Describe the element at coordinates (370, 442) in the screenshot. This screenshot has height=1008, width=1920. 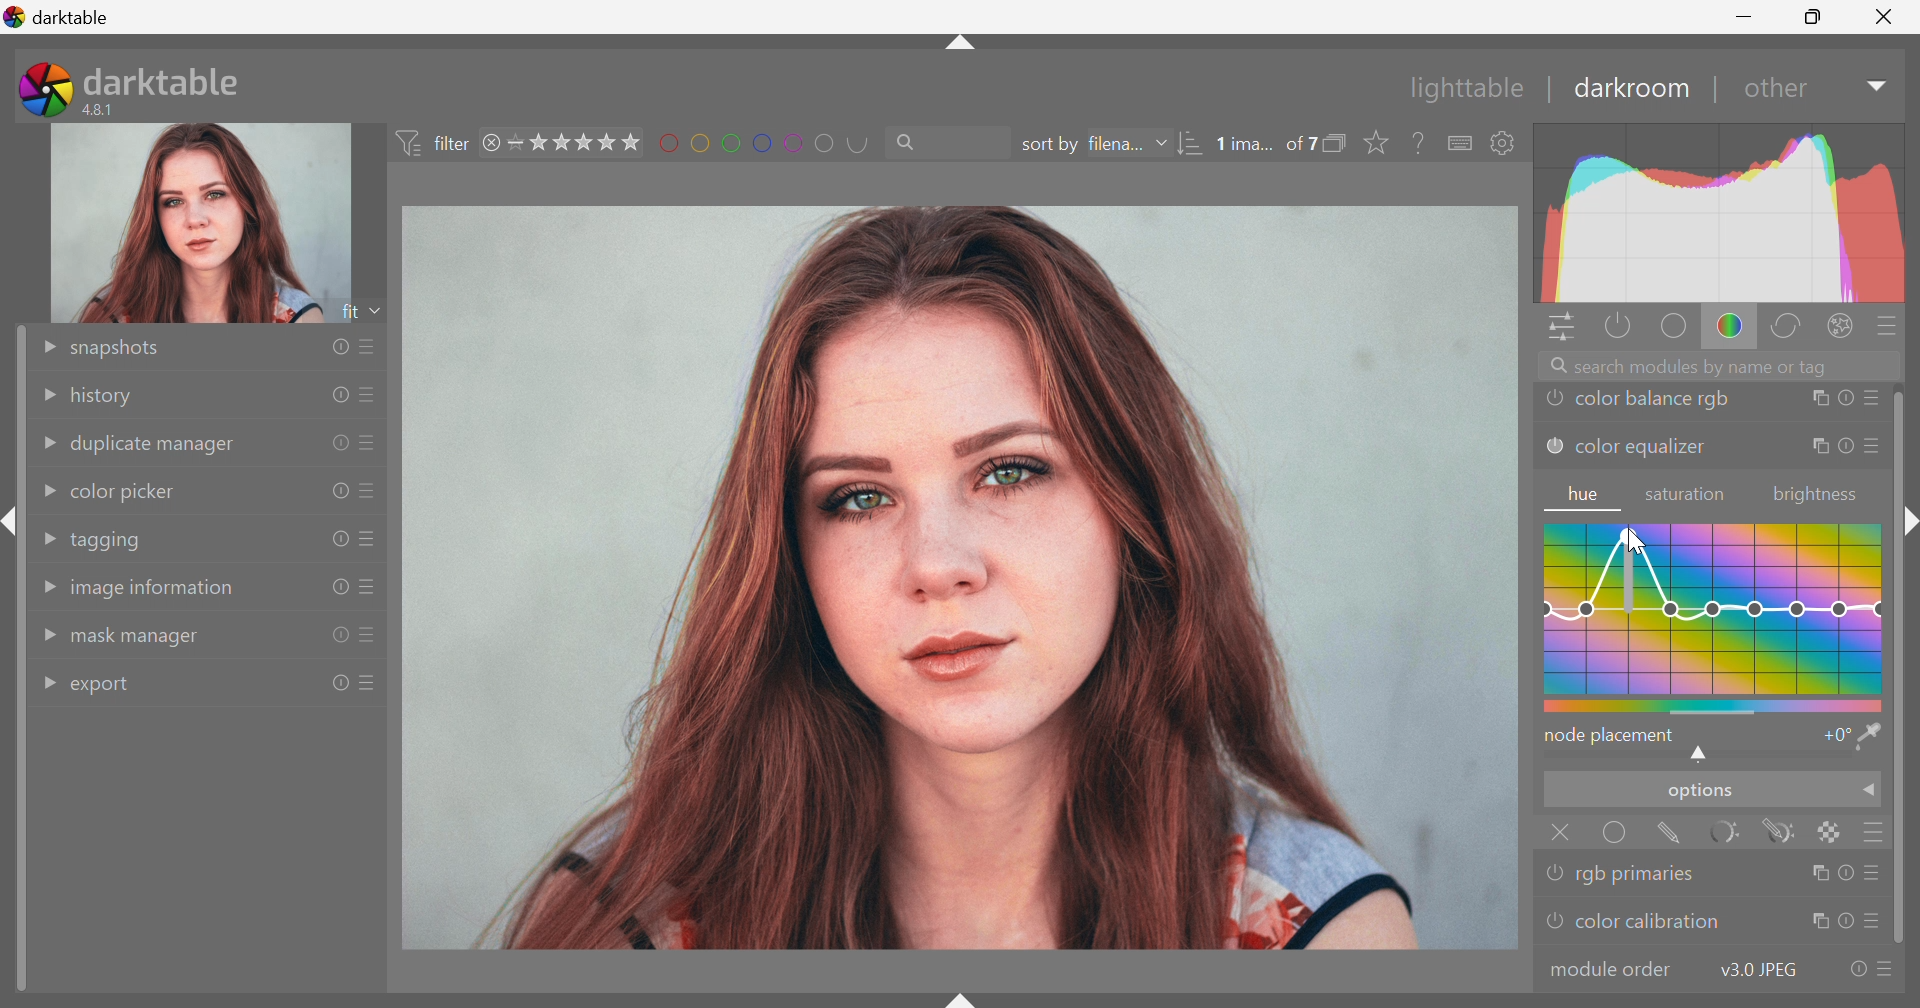
I see `presets` at that location.